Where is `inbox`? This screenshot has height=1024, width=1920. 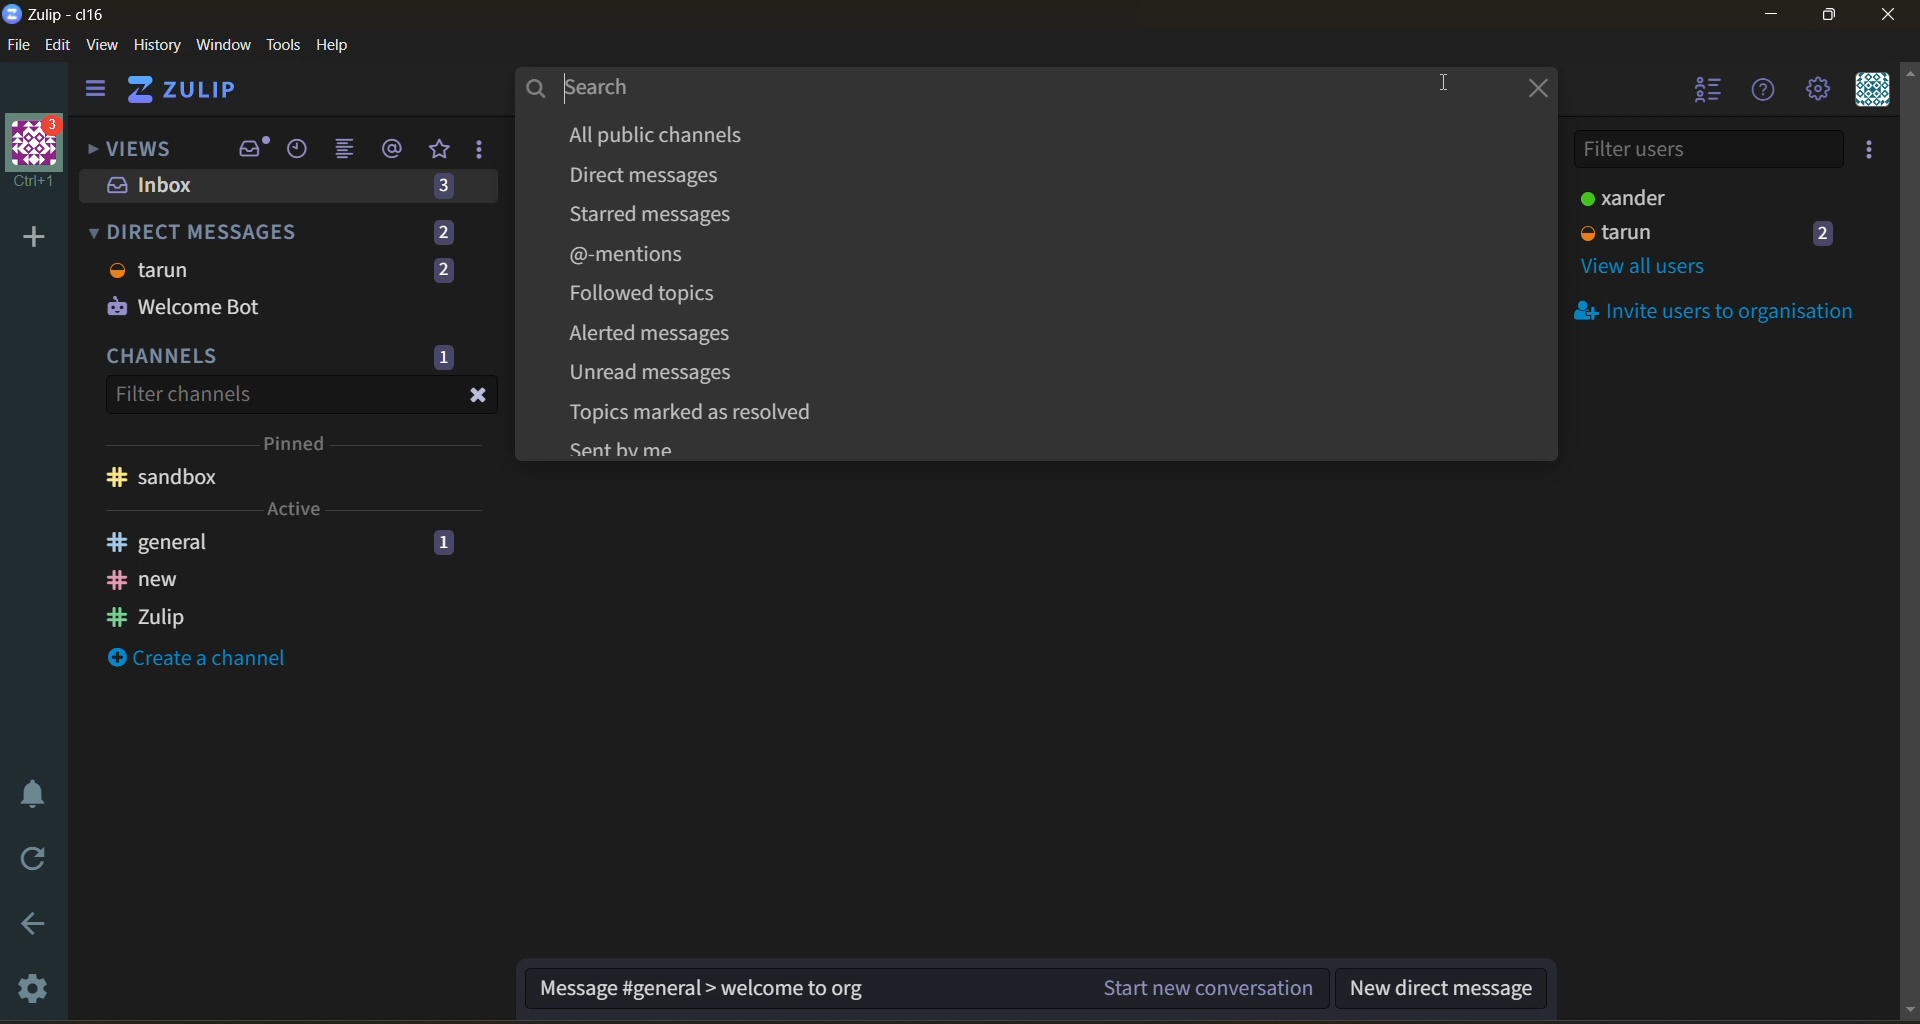
inbox is located at coordinates (251, 147).